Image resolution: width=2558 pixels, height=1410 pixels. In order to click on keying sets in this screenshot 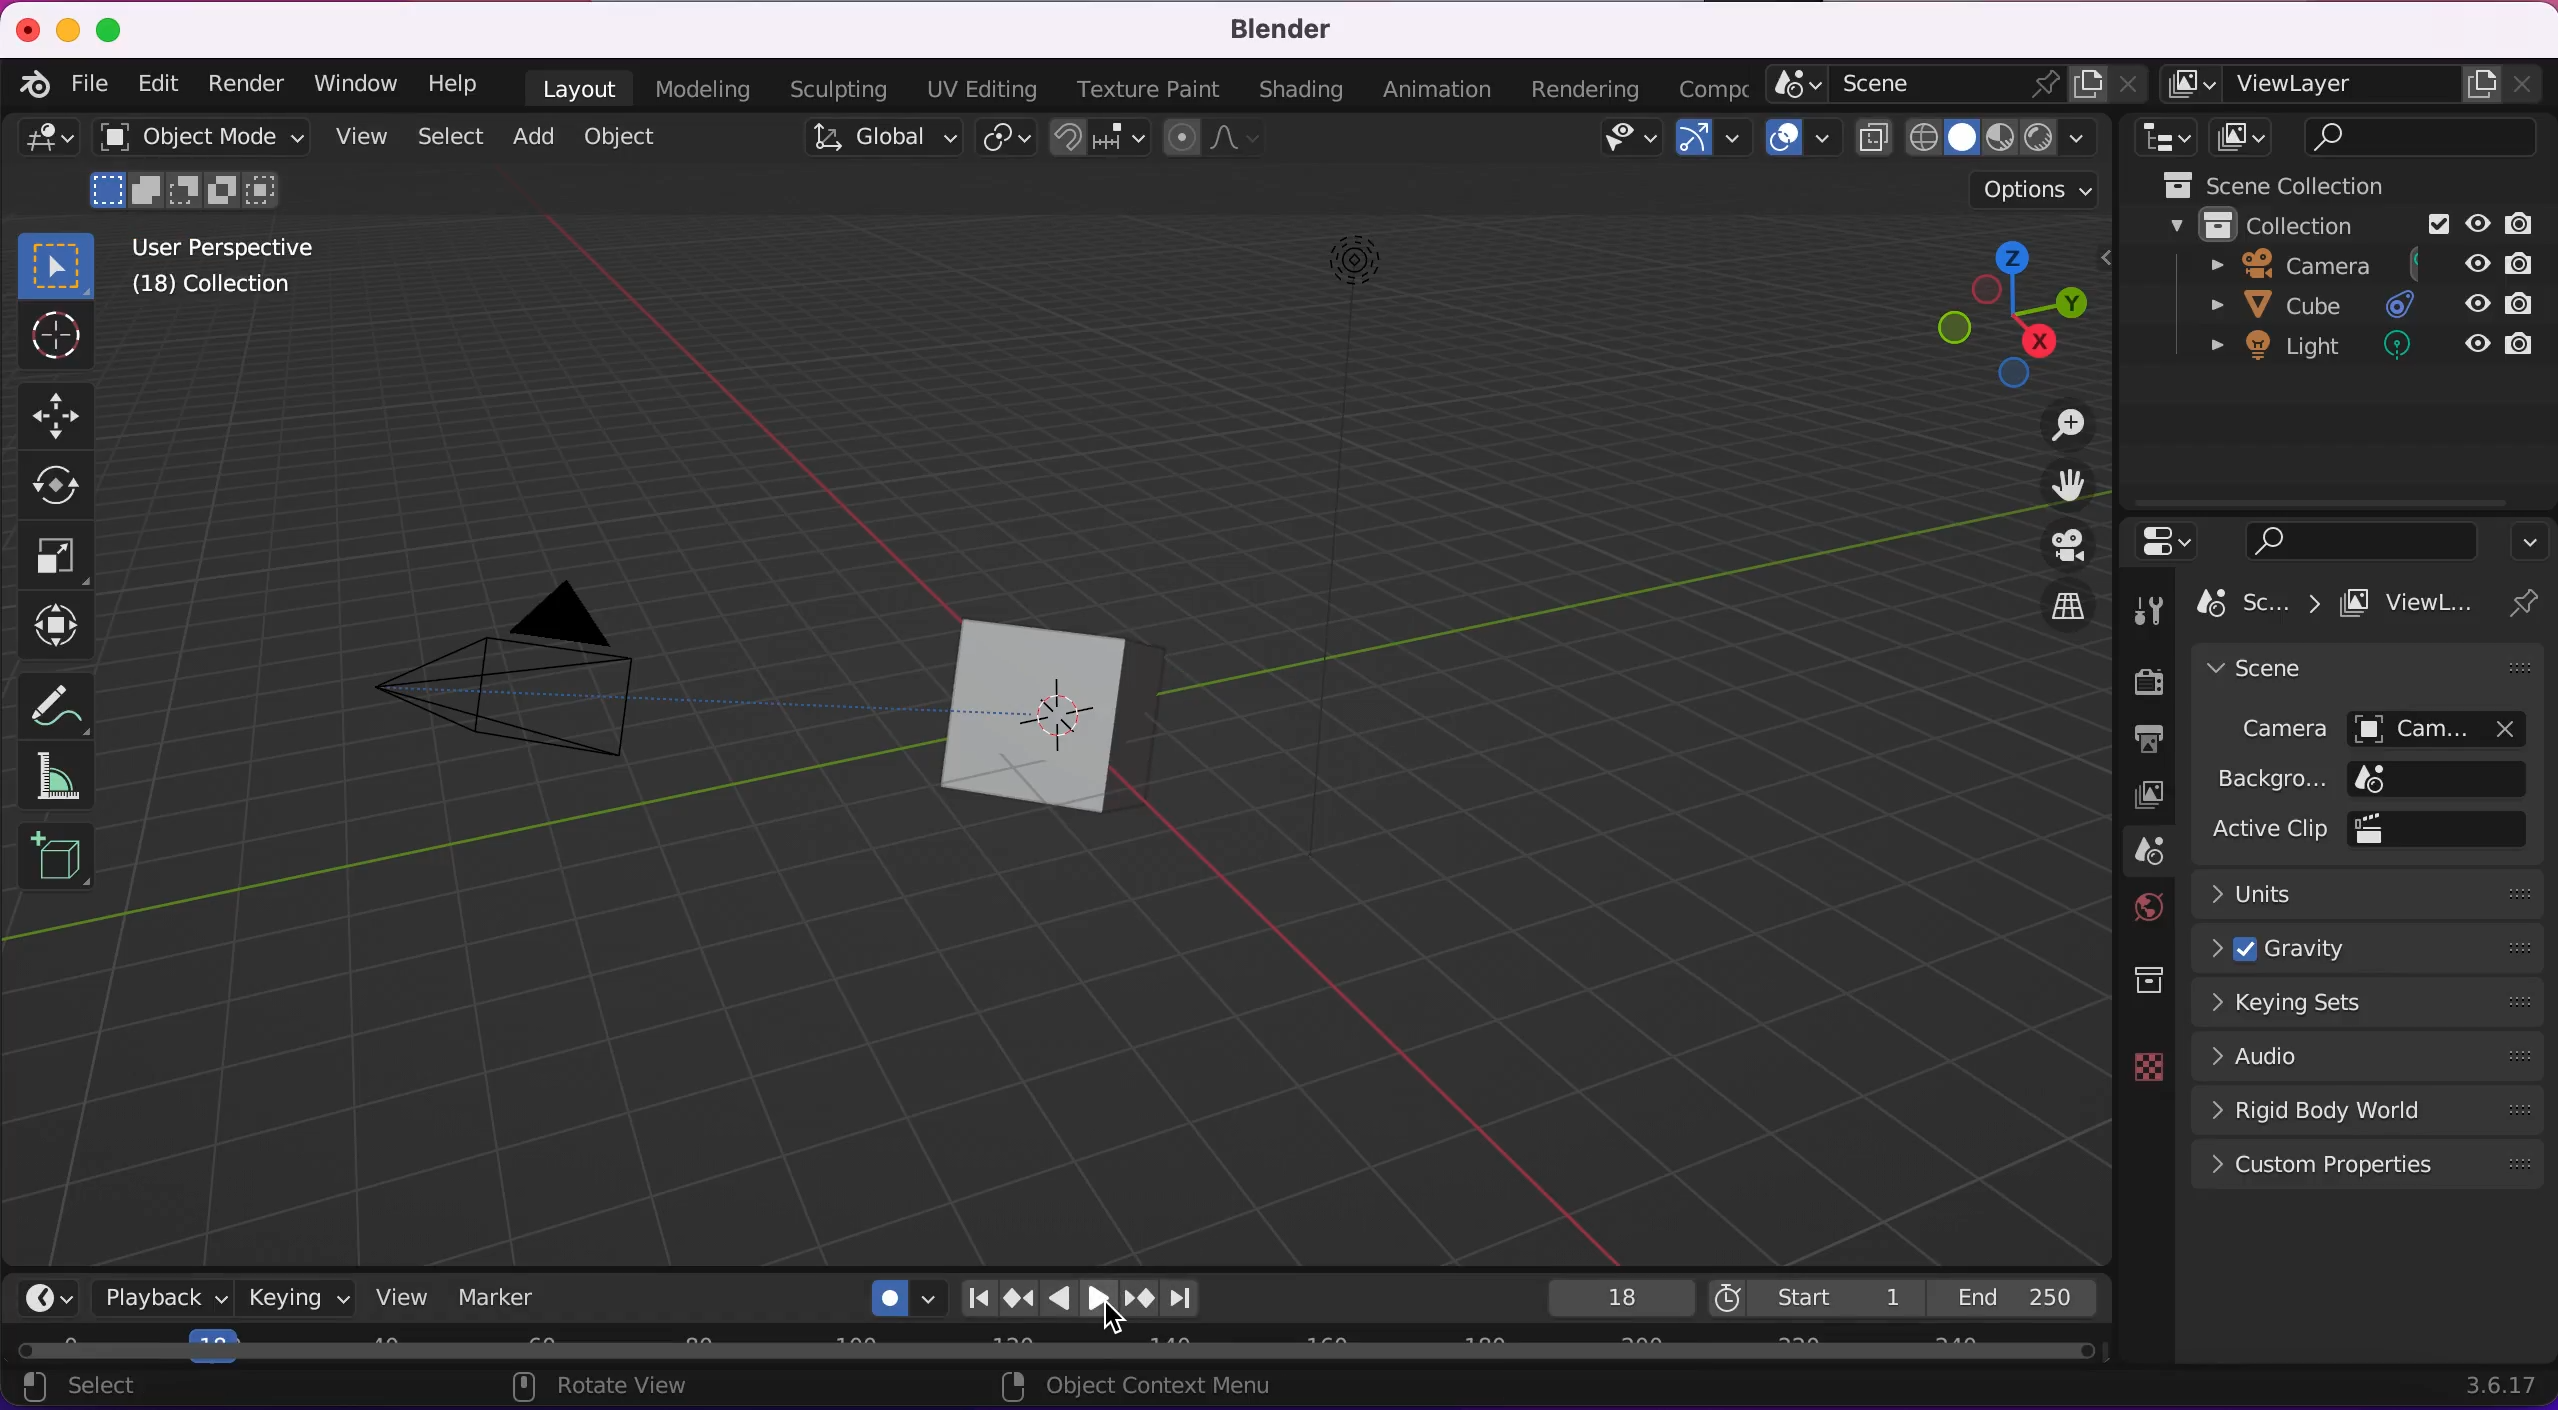, I will do `click(2373, 998)`.